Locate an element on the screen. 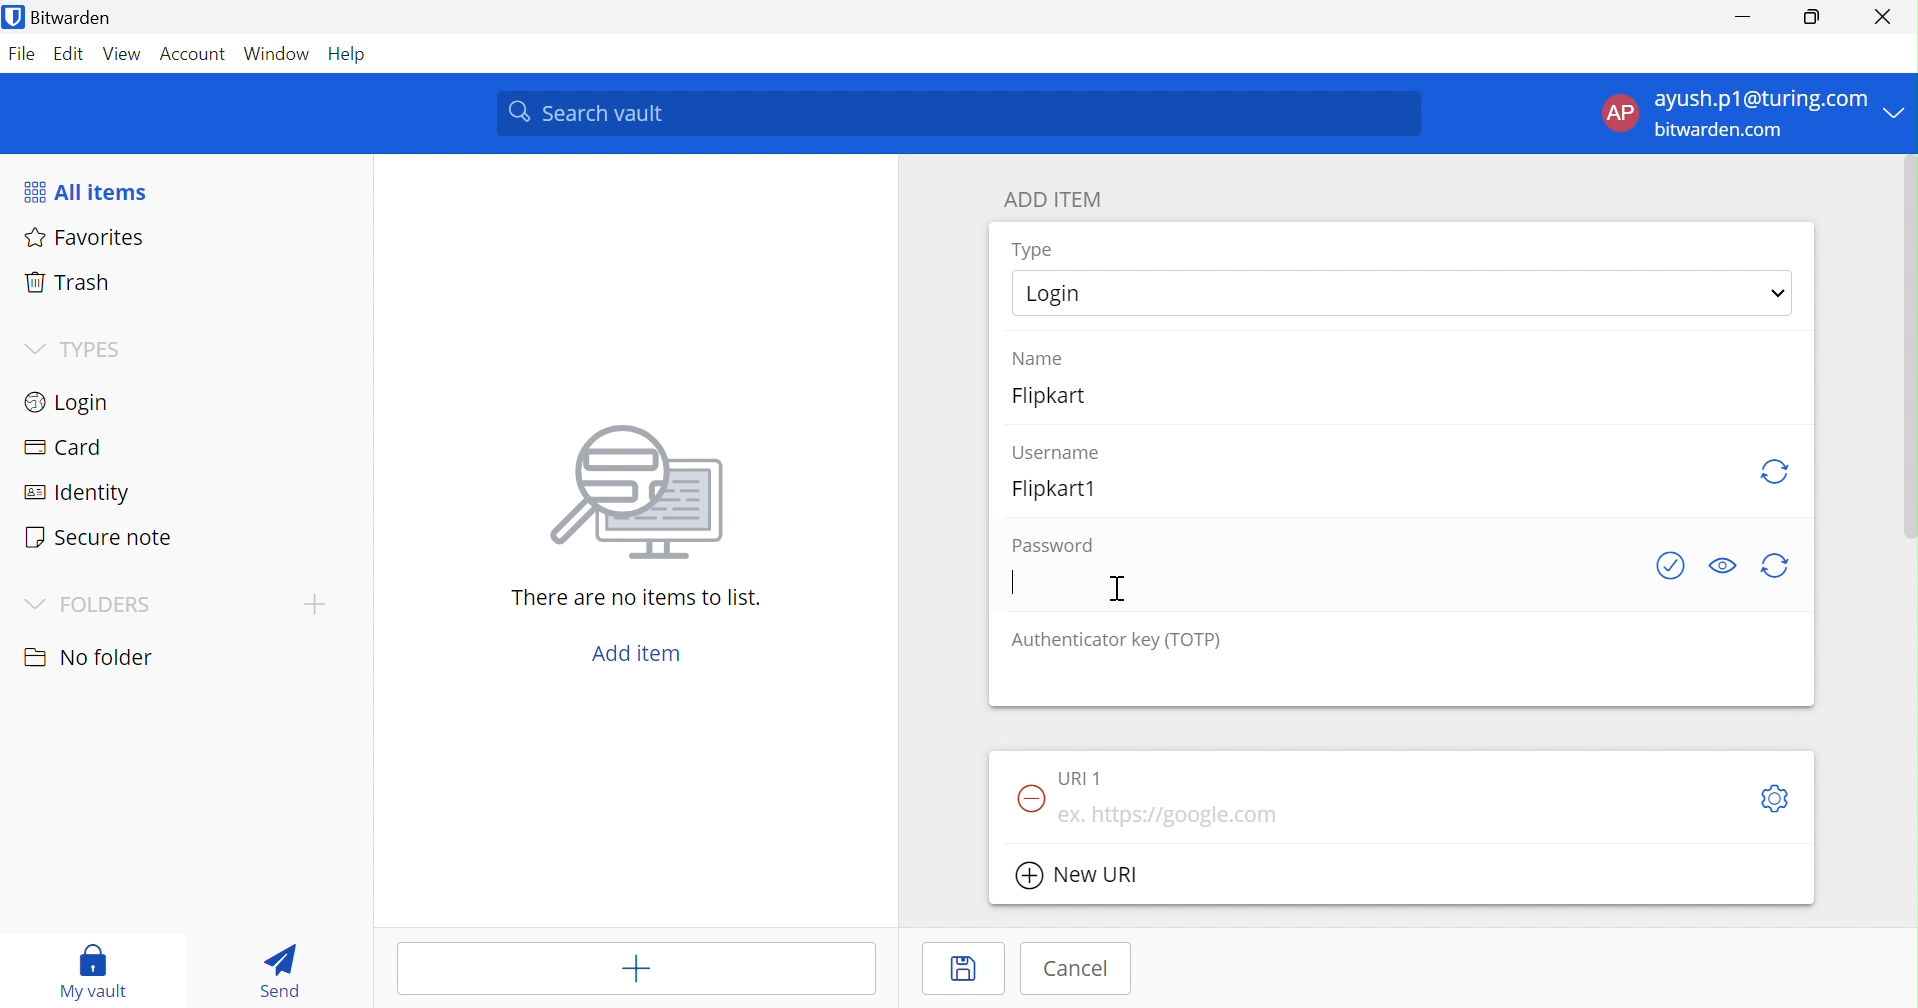 The image size is (1918, 1008). Drop Down is located at coordinates (35, 605).